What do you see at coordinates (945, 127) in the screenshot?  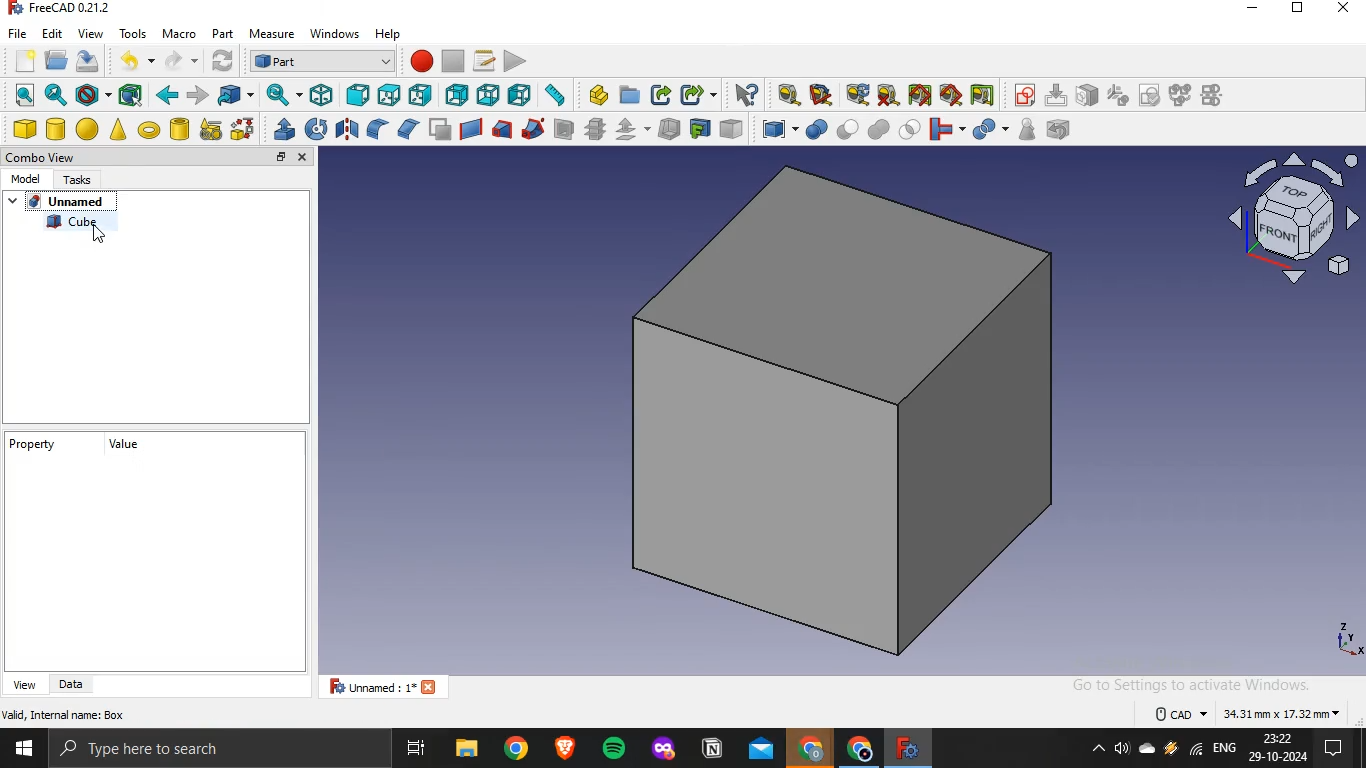 I see `join objects` at bounding box center [945, 127].